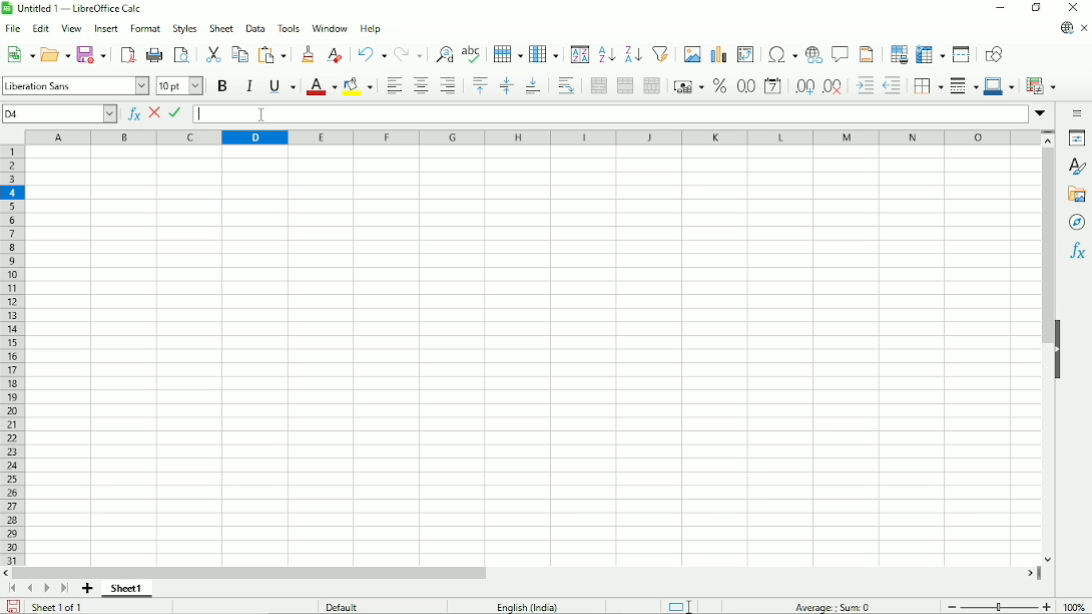 The width and height of the screenshot is (1092, 614). What do you see at coordinates (410, 55) in the screenshot?
I see `Redo` at bounding box center [410, 55].